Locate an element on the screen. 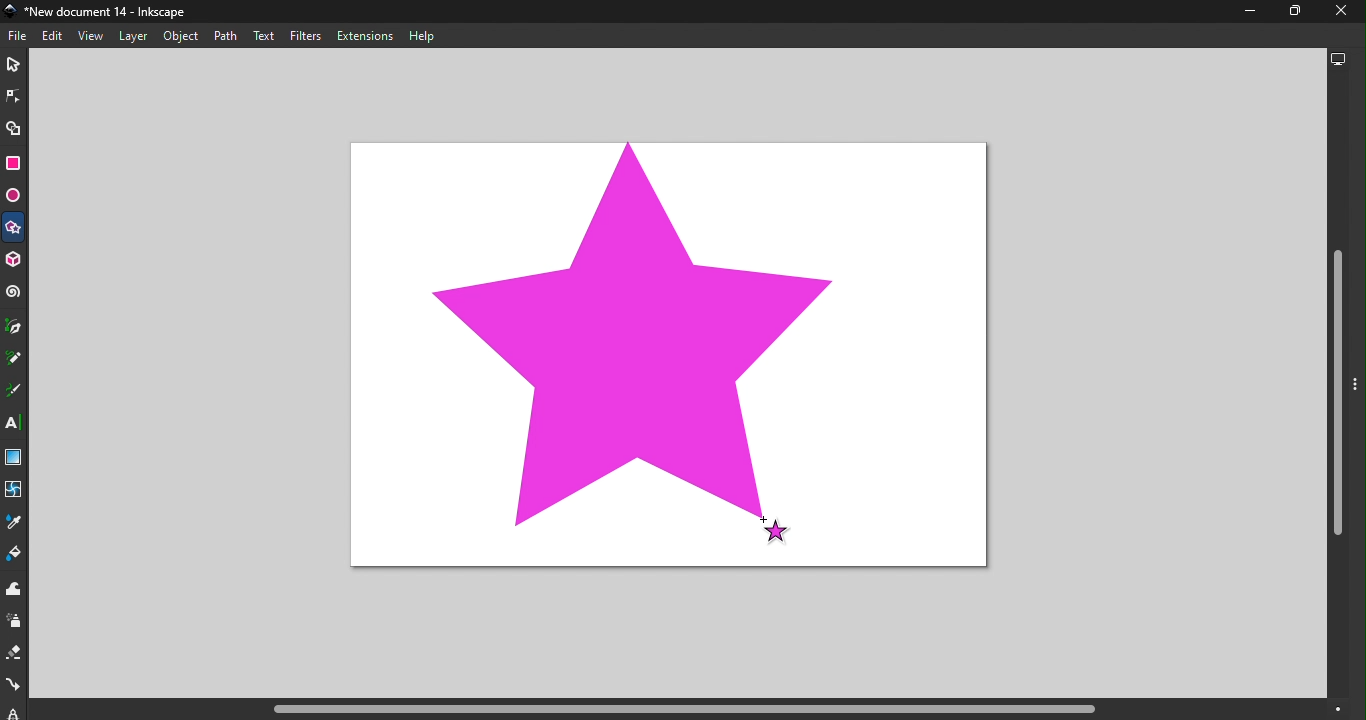  Text is located at coordinates (263, 35).